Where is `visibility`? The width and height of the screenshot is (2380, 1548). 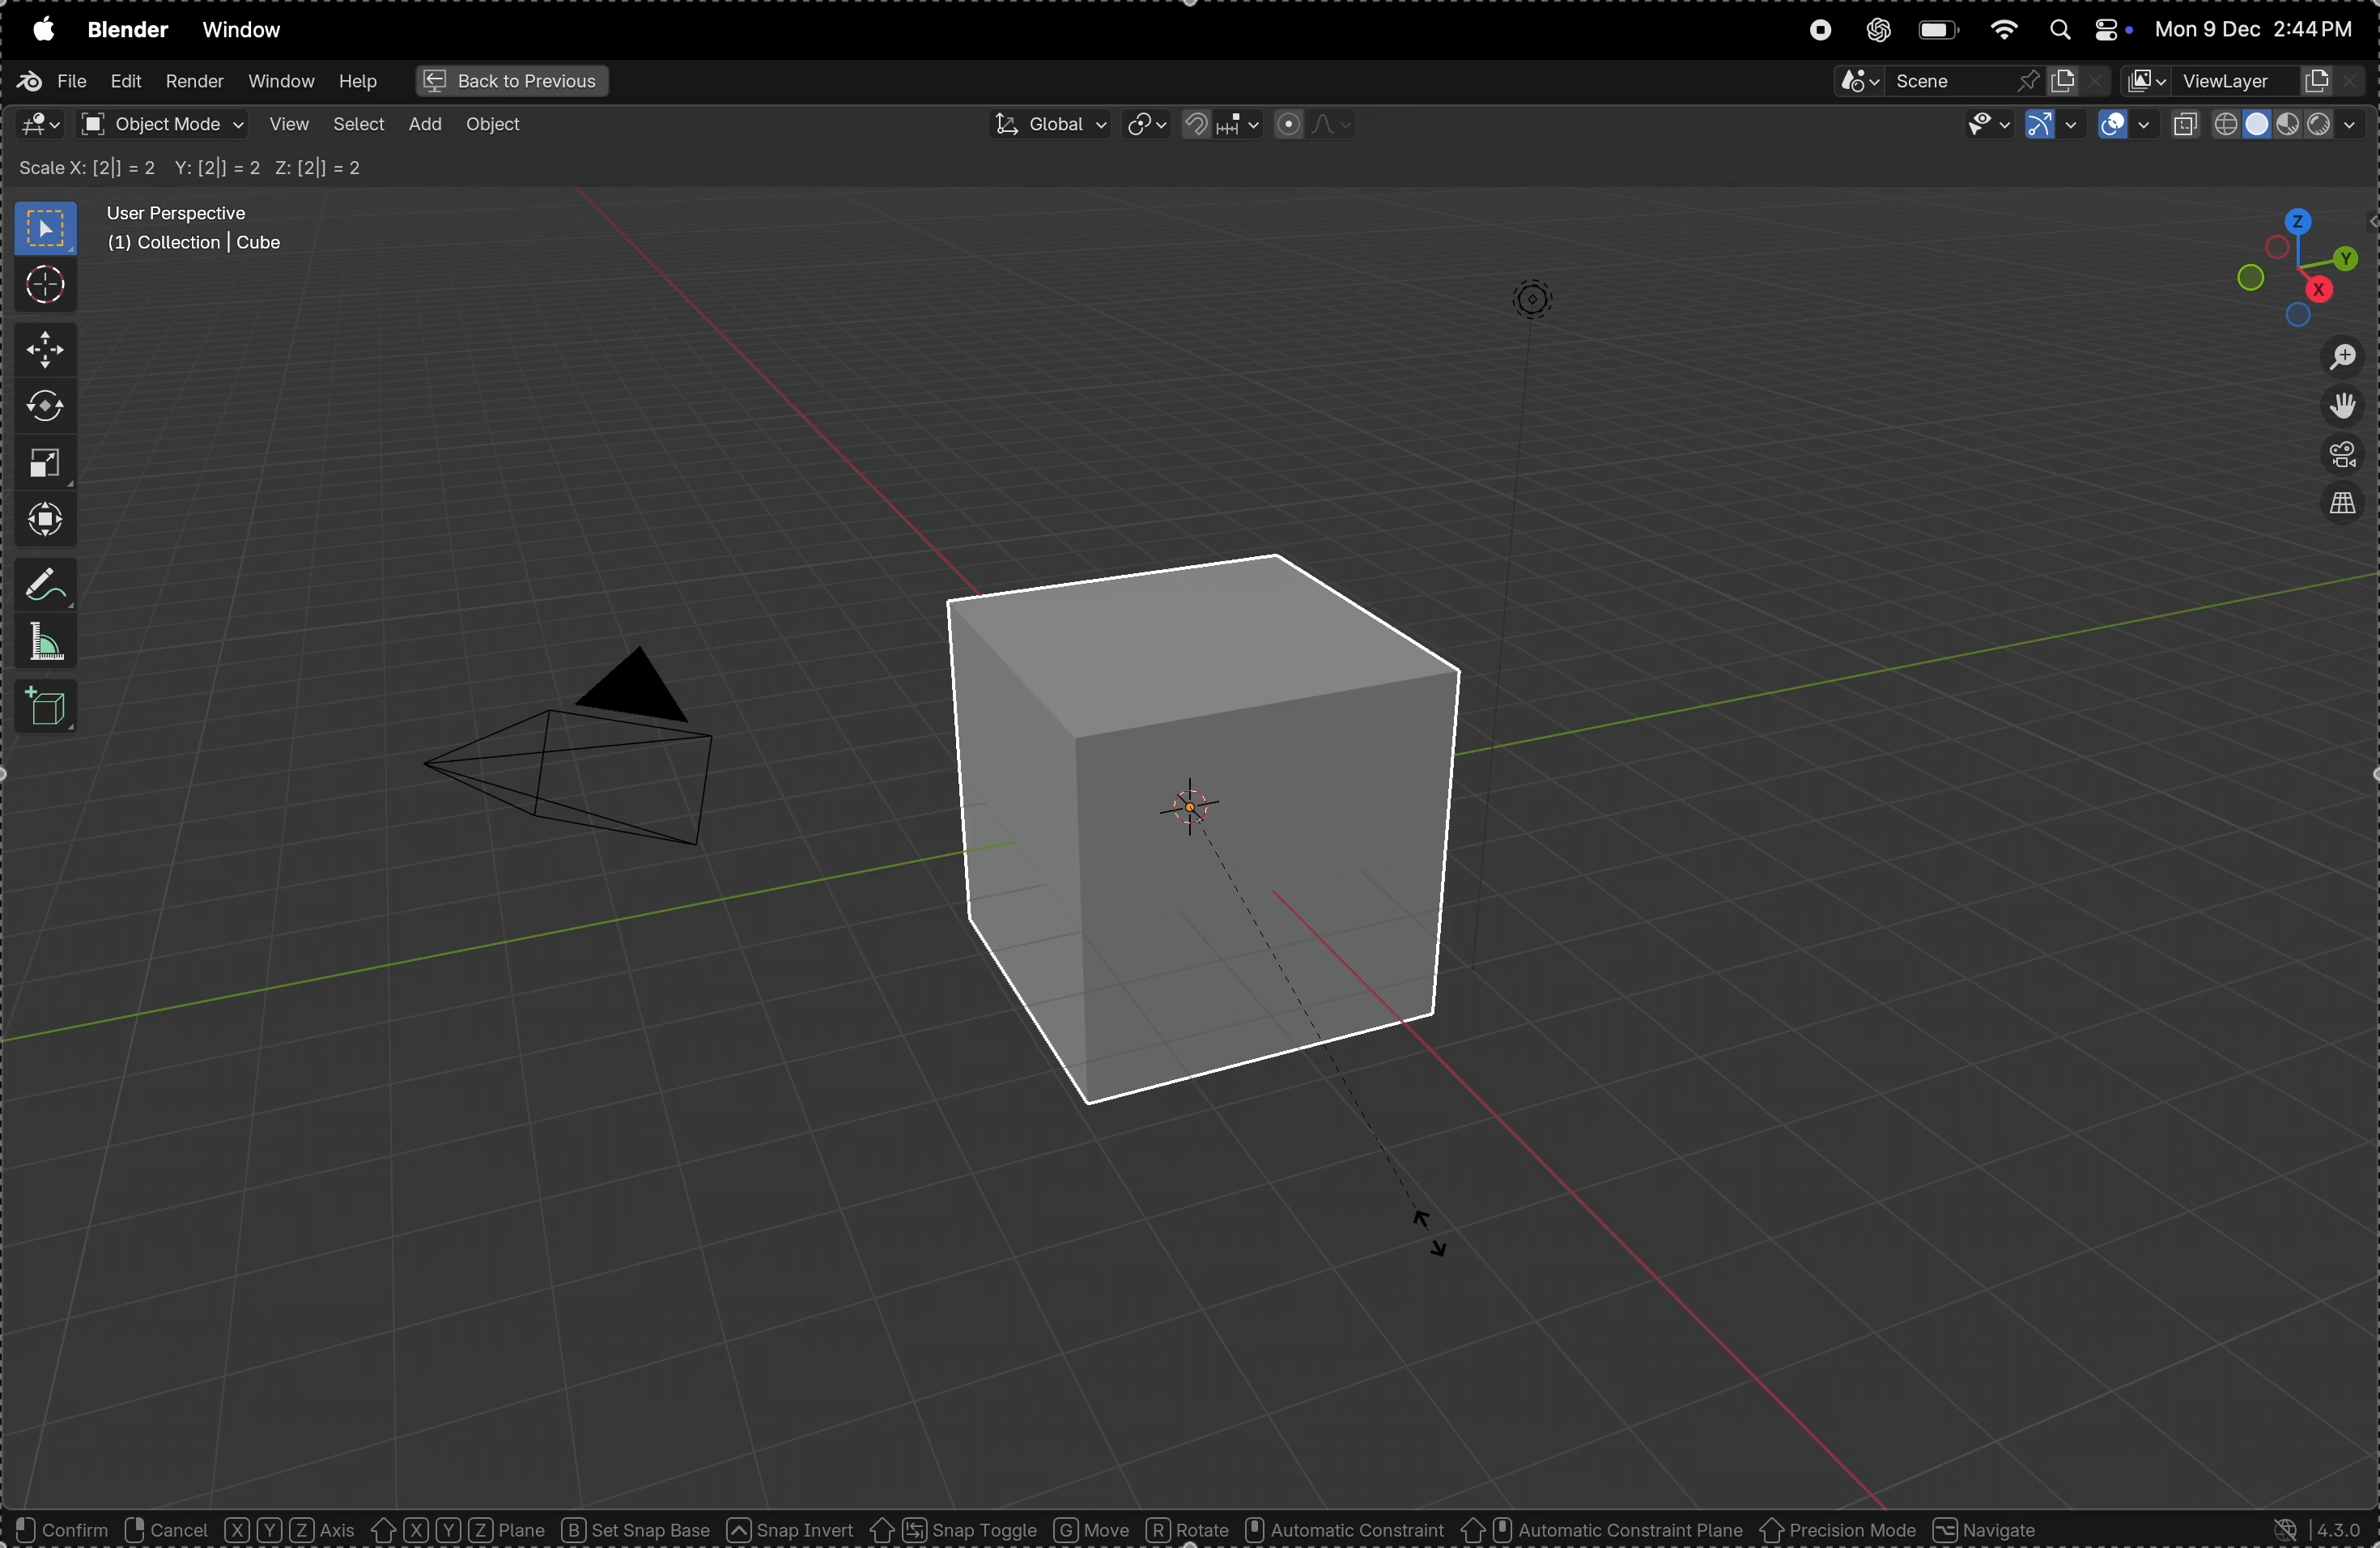
visibility is located at coordinates (1986, 127).